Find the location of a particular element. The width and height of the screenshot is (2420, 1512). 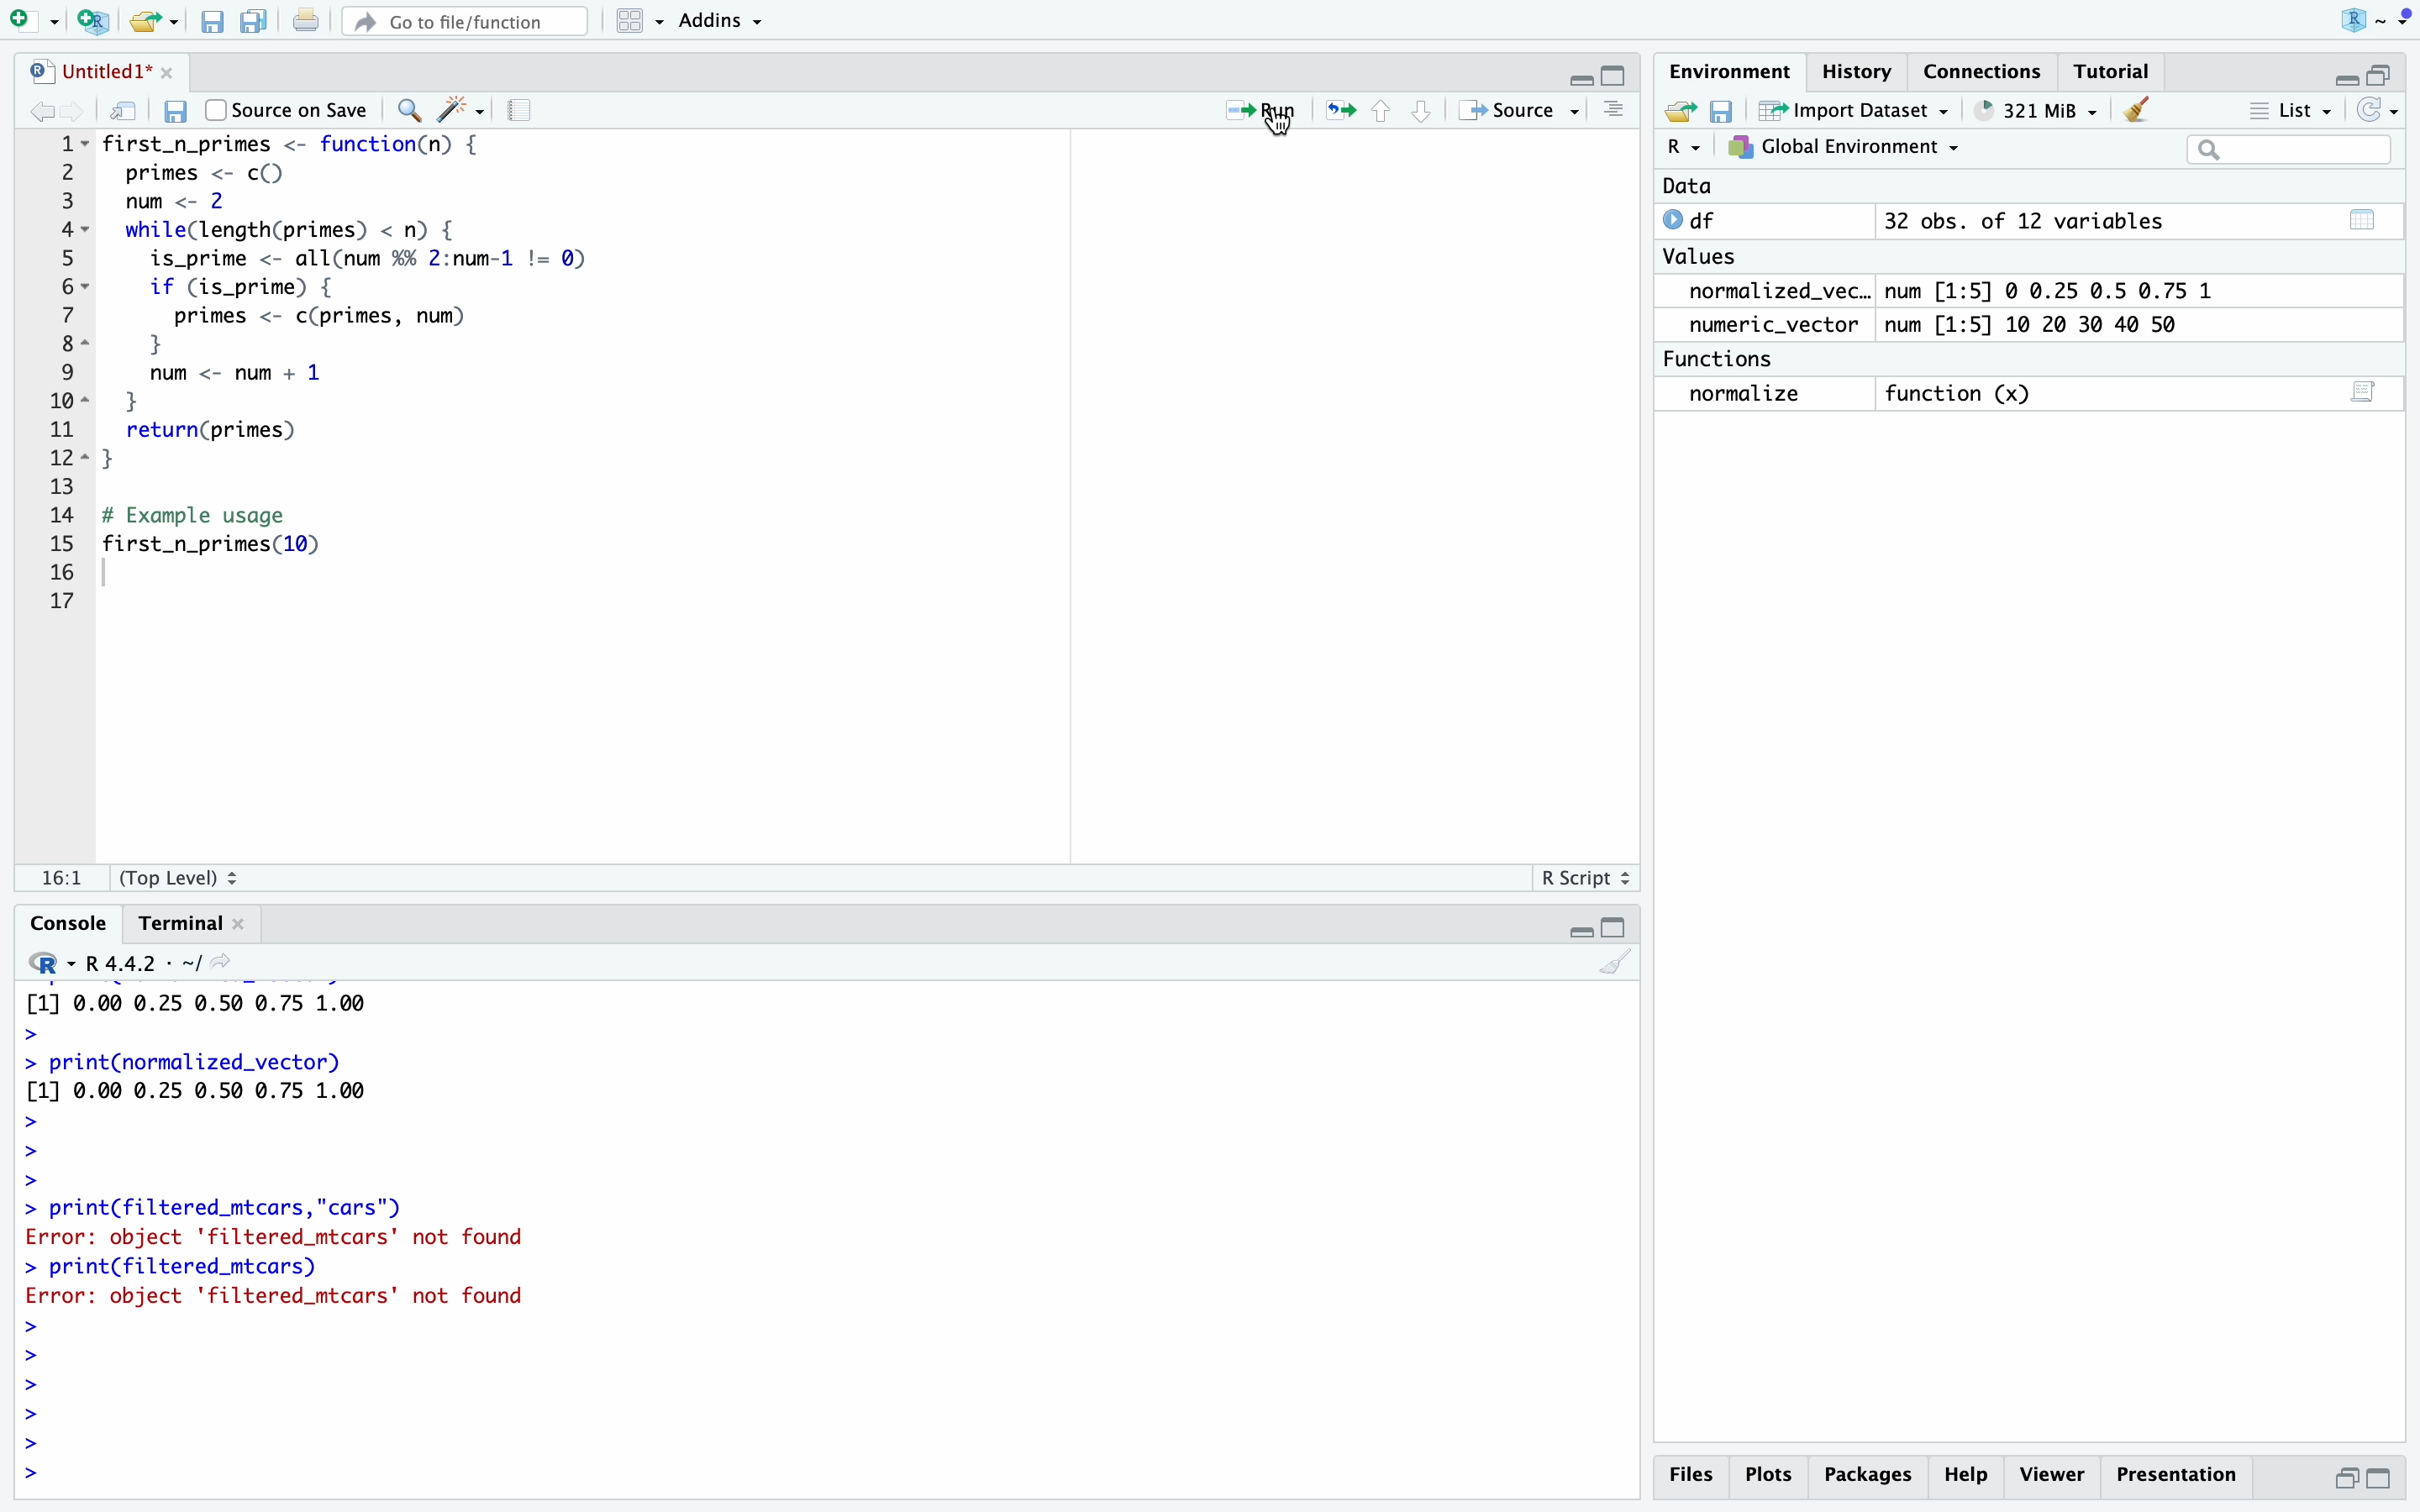

user is located at coordinates (2353, 17).